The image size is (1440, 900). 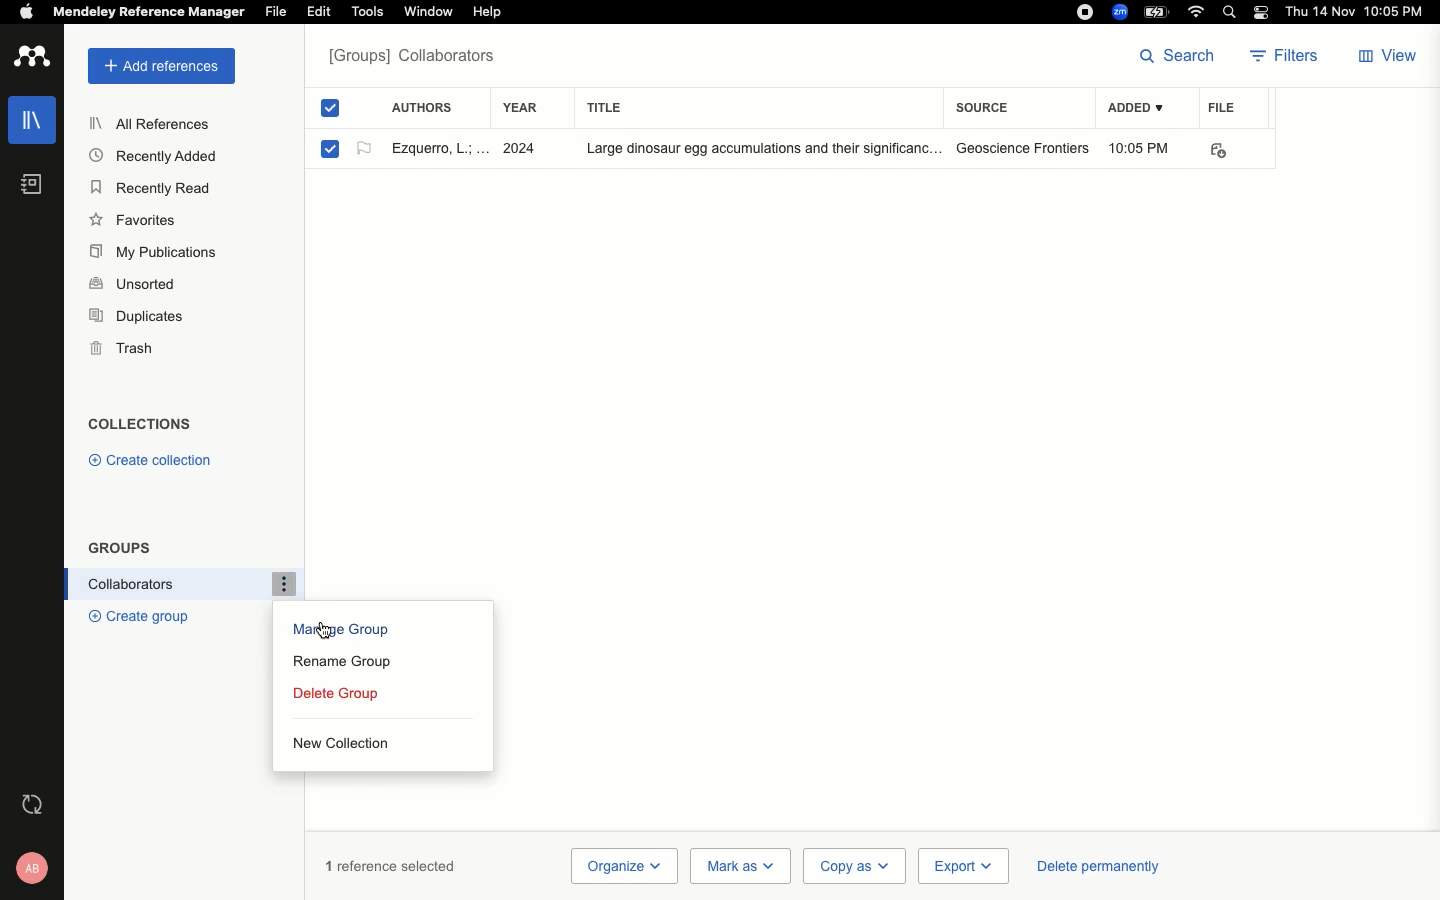 I want to click on Account and help, so click(x=39, y=867).